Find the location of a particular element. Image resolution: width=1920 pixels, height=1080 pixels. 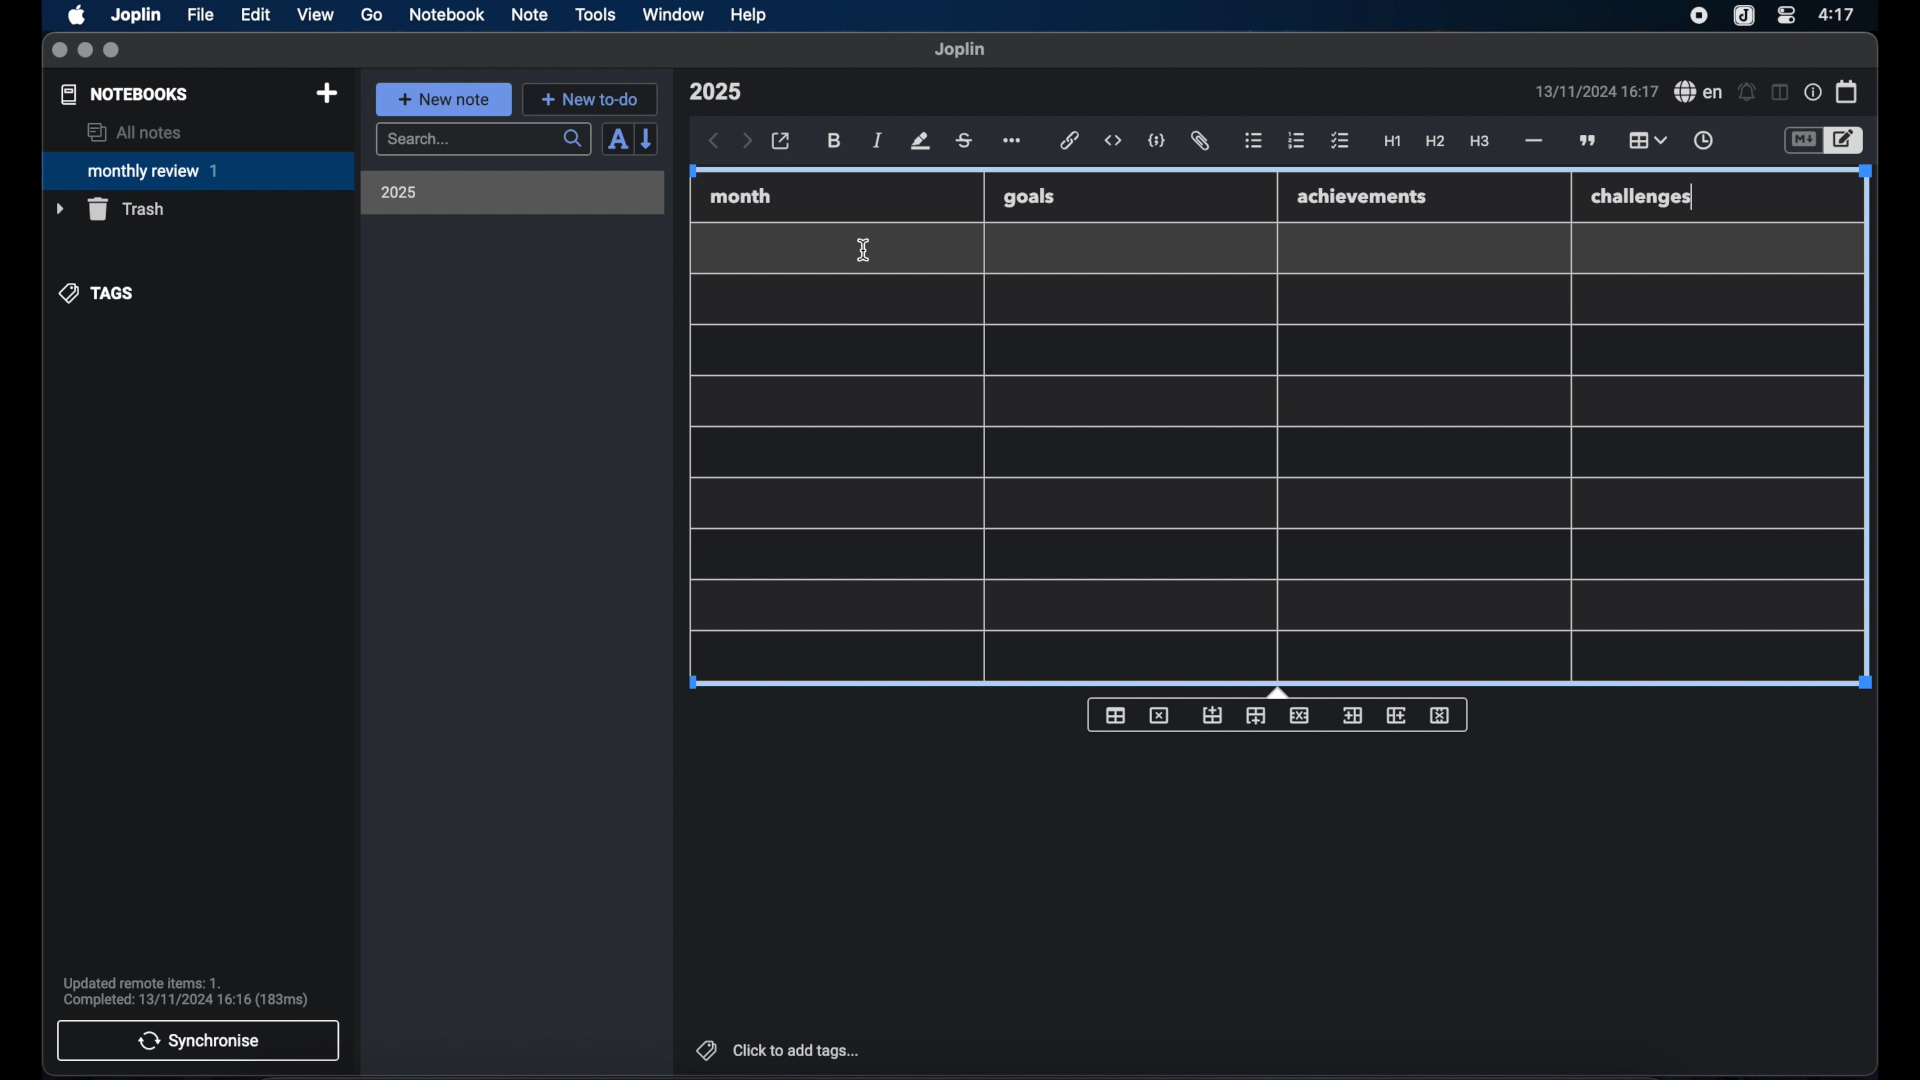

heading 3 is located at coordinates (1479, 142).